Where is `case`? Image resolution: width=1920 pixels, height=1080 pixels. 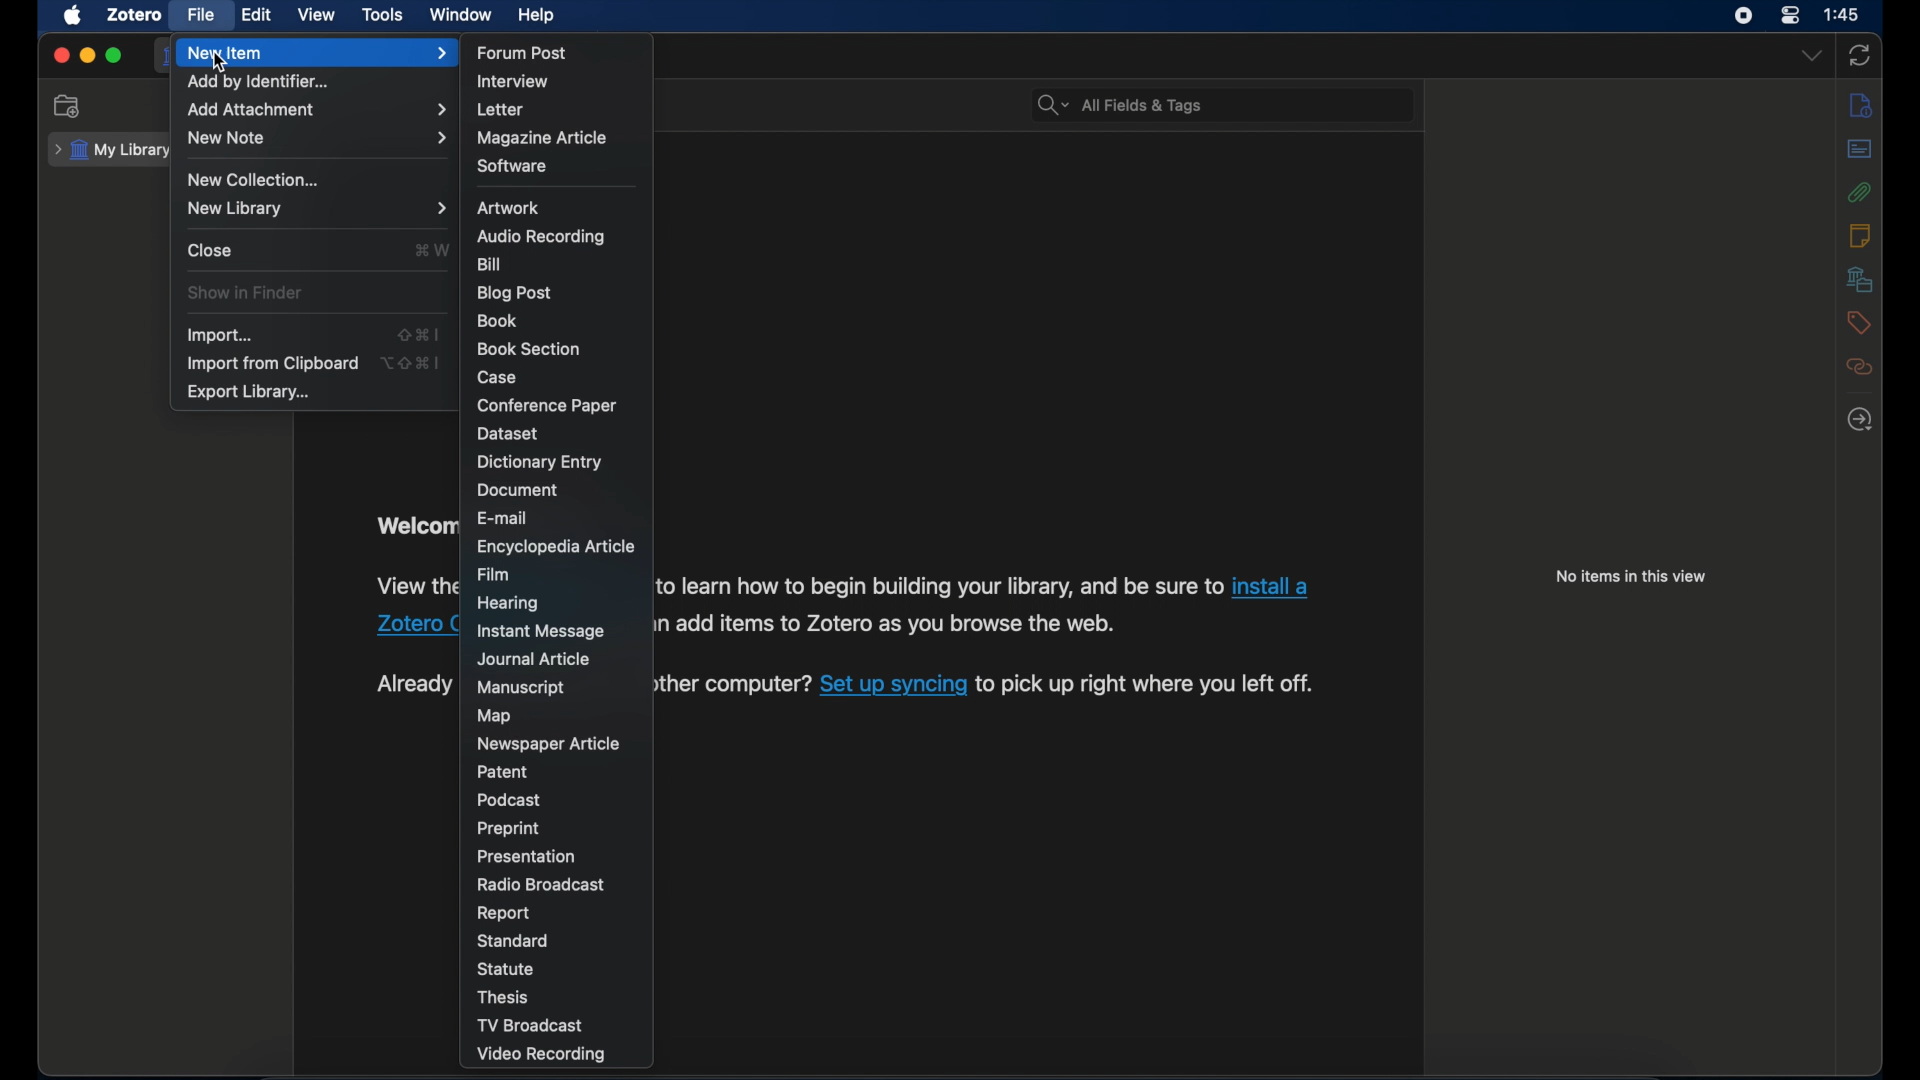
case is located at coordinates (498, 378).